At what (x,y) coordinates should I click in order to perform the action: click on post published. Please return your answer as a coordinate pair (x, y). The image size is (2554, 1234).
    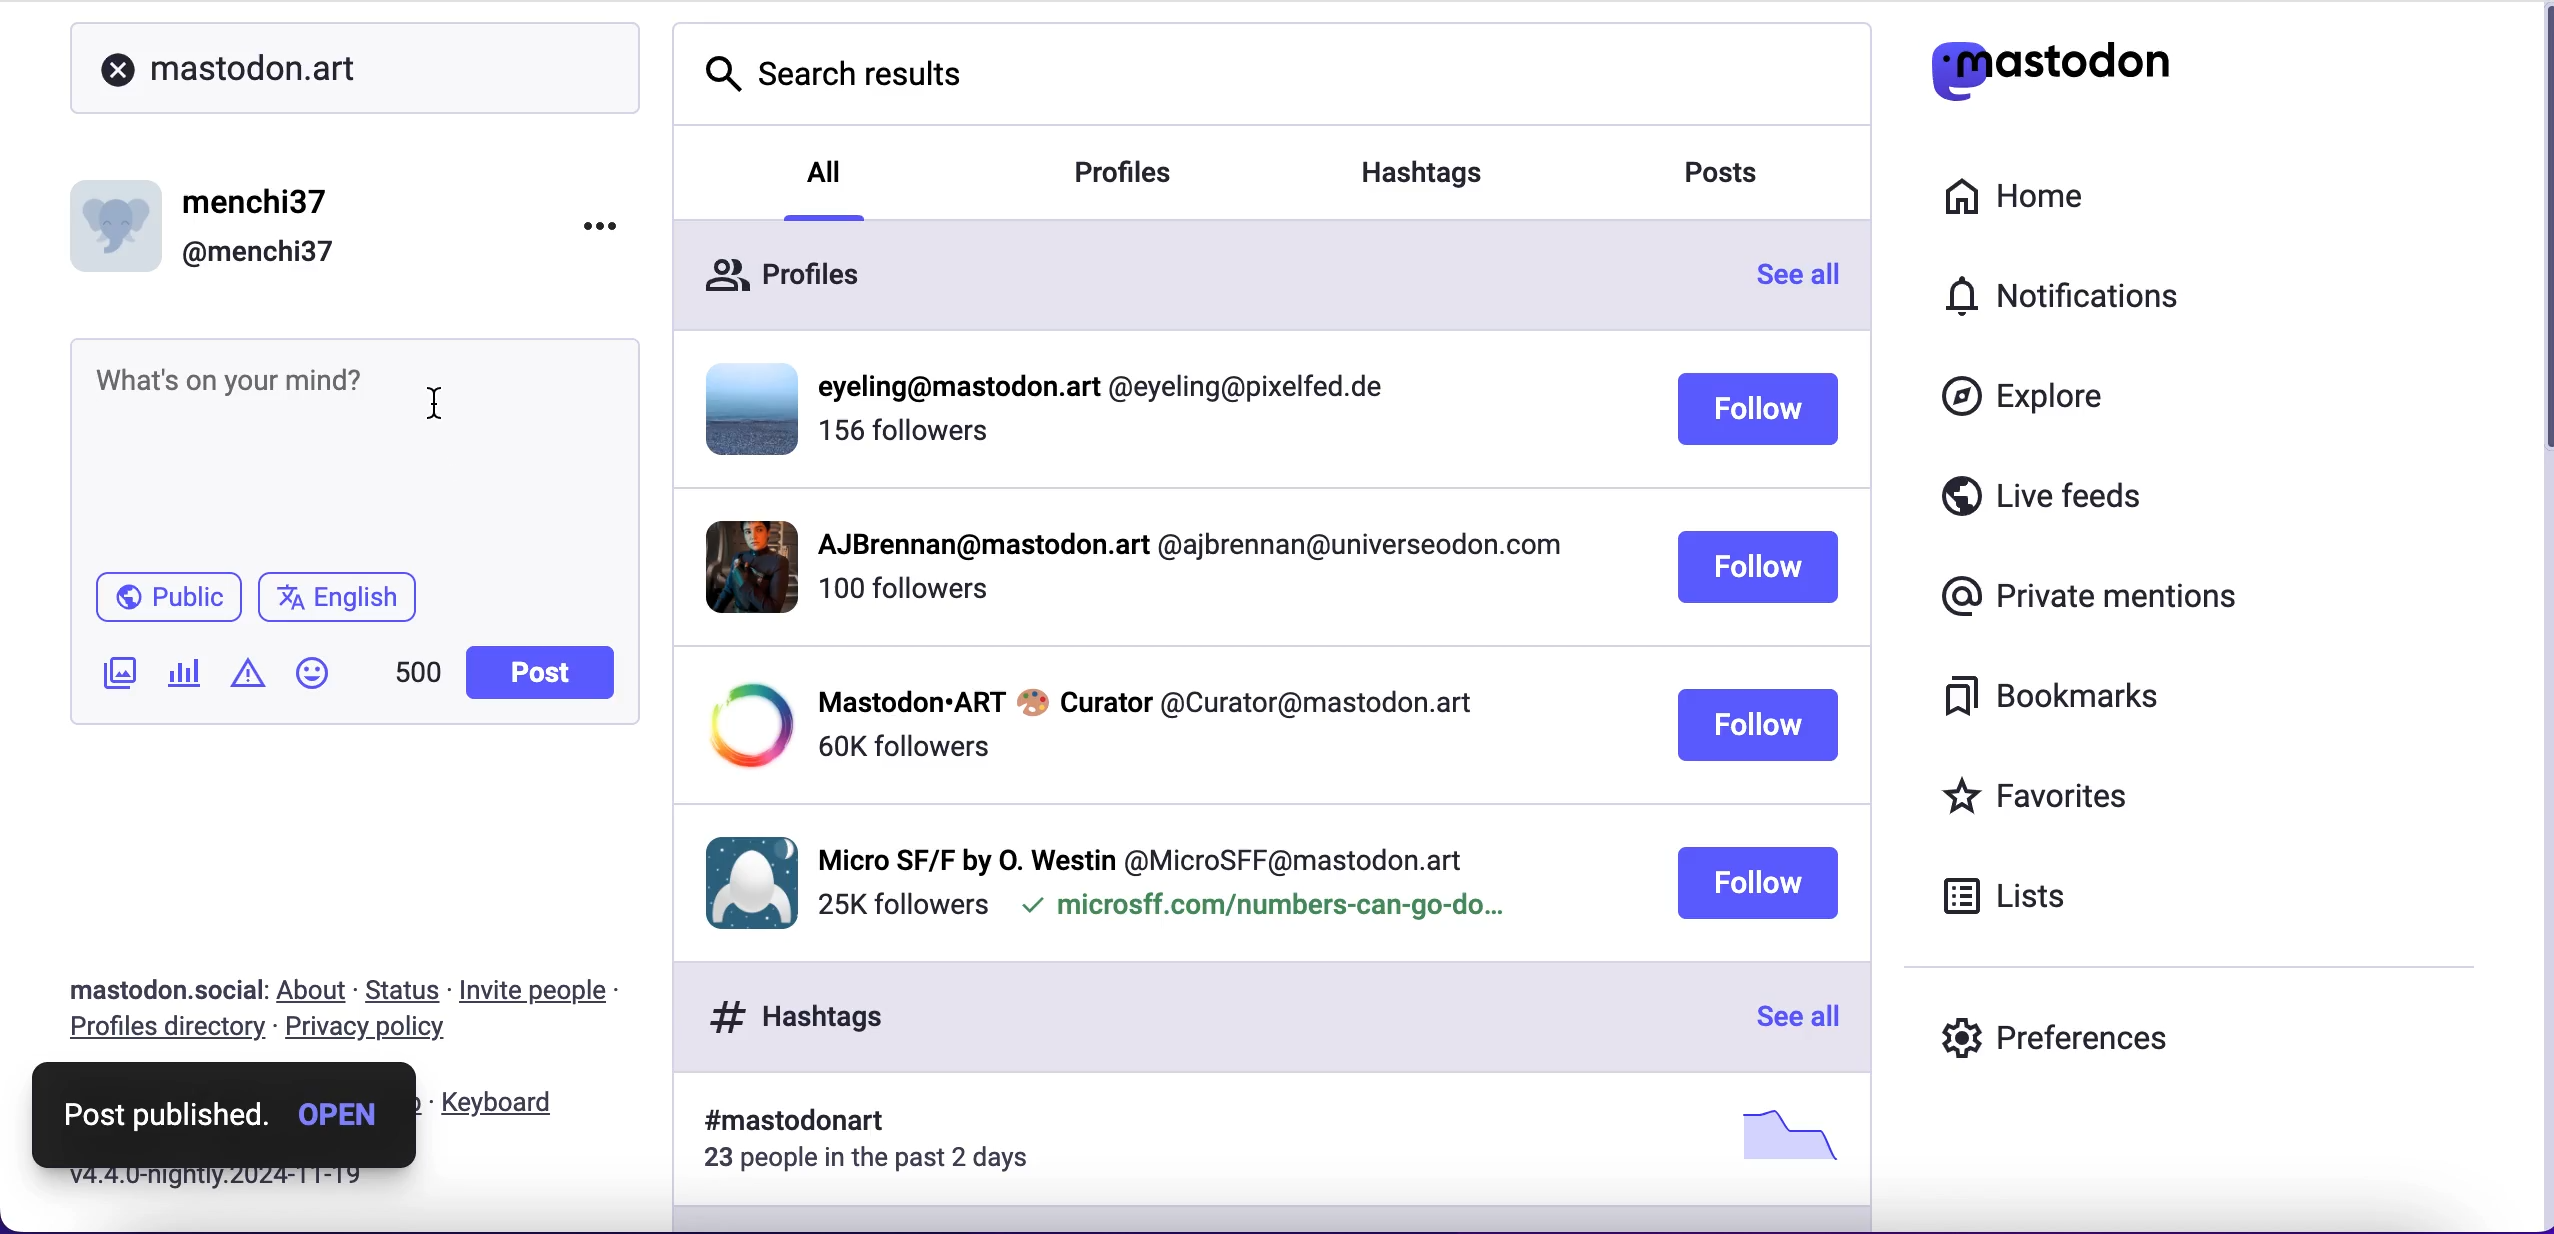
    Looking at the image, I should click on (168, 1111).